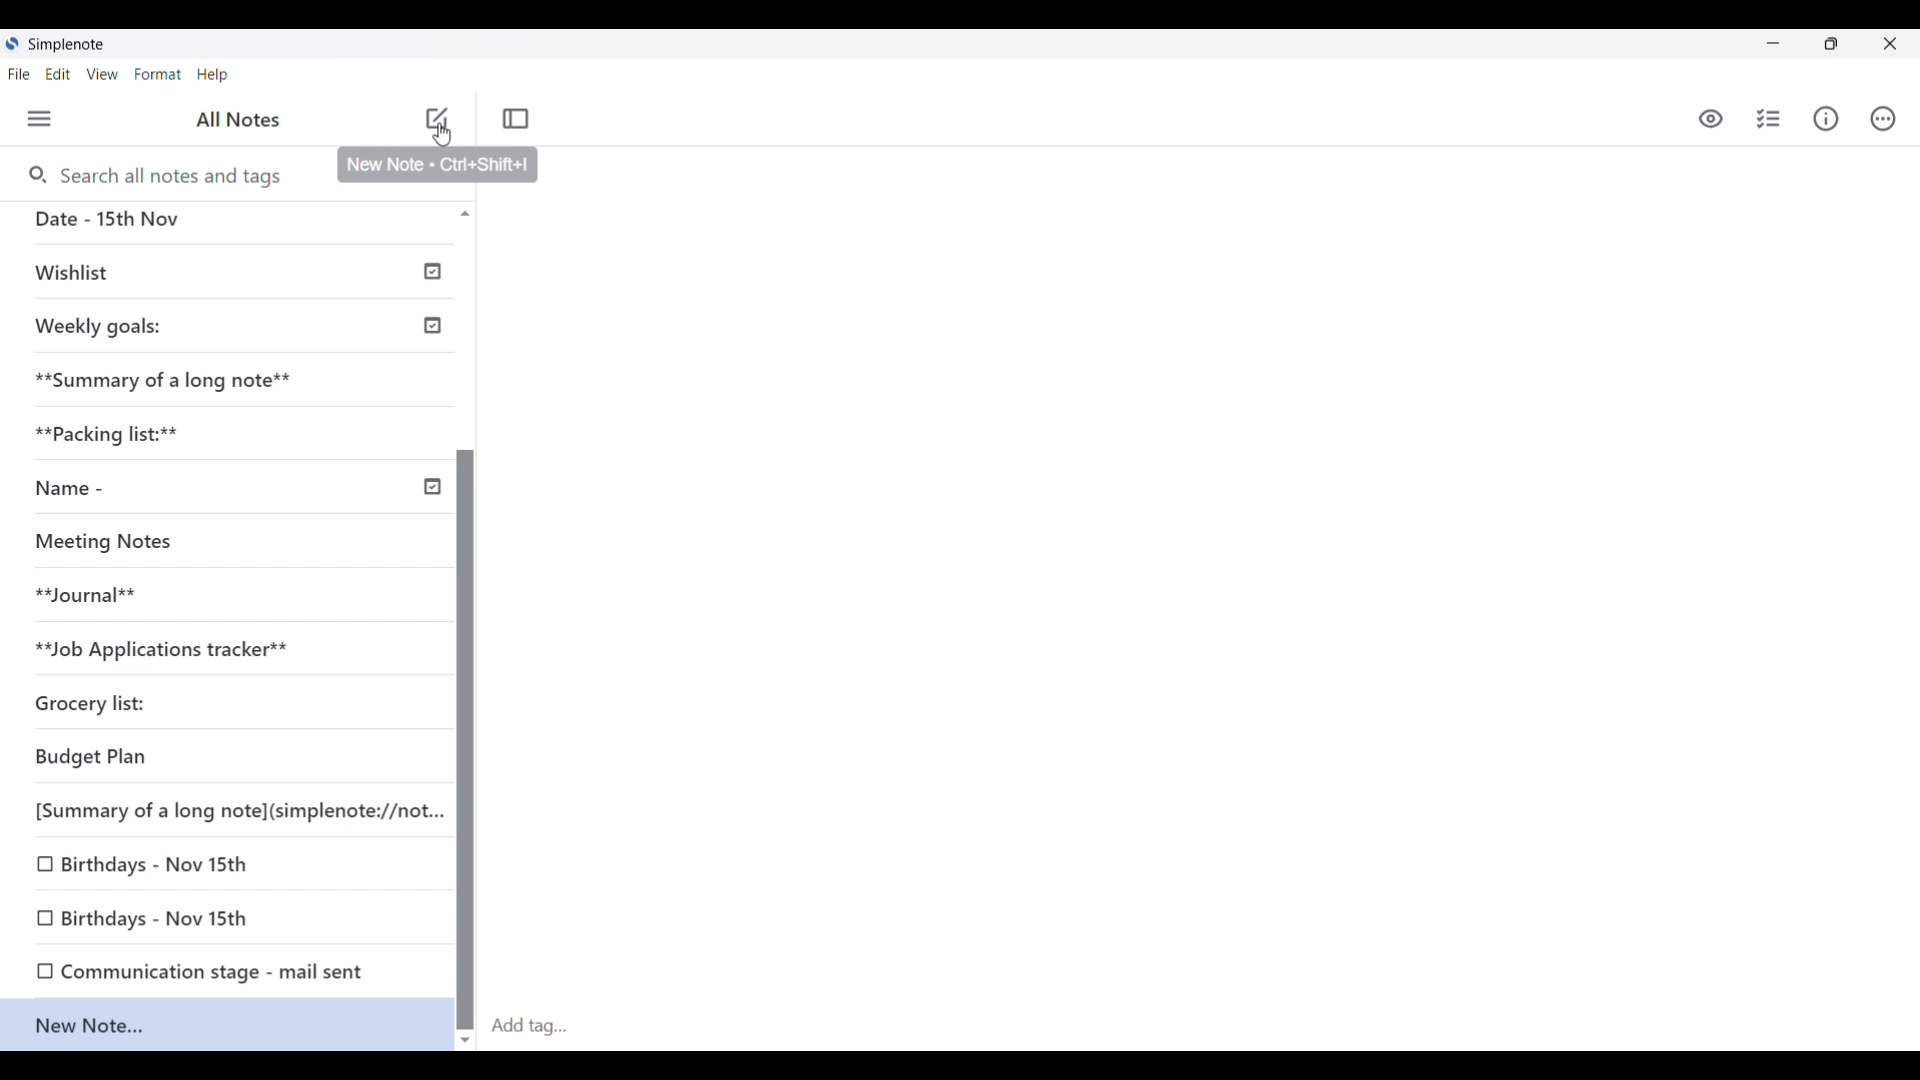  I want to click on Meeting Notes, so click(116, 546).